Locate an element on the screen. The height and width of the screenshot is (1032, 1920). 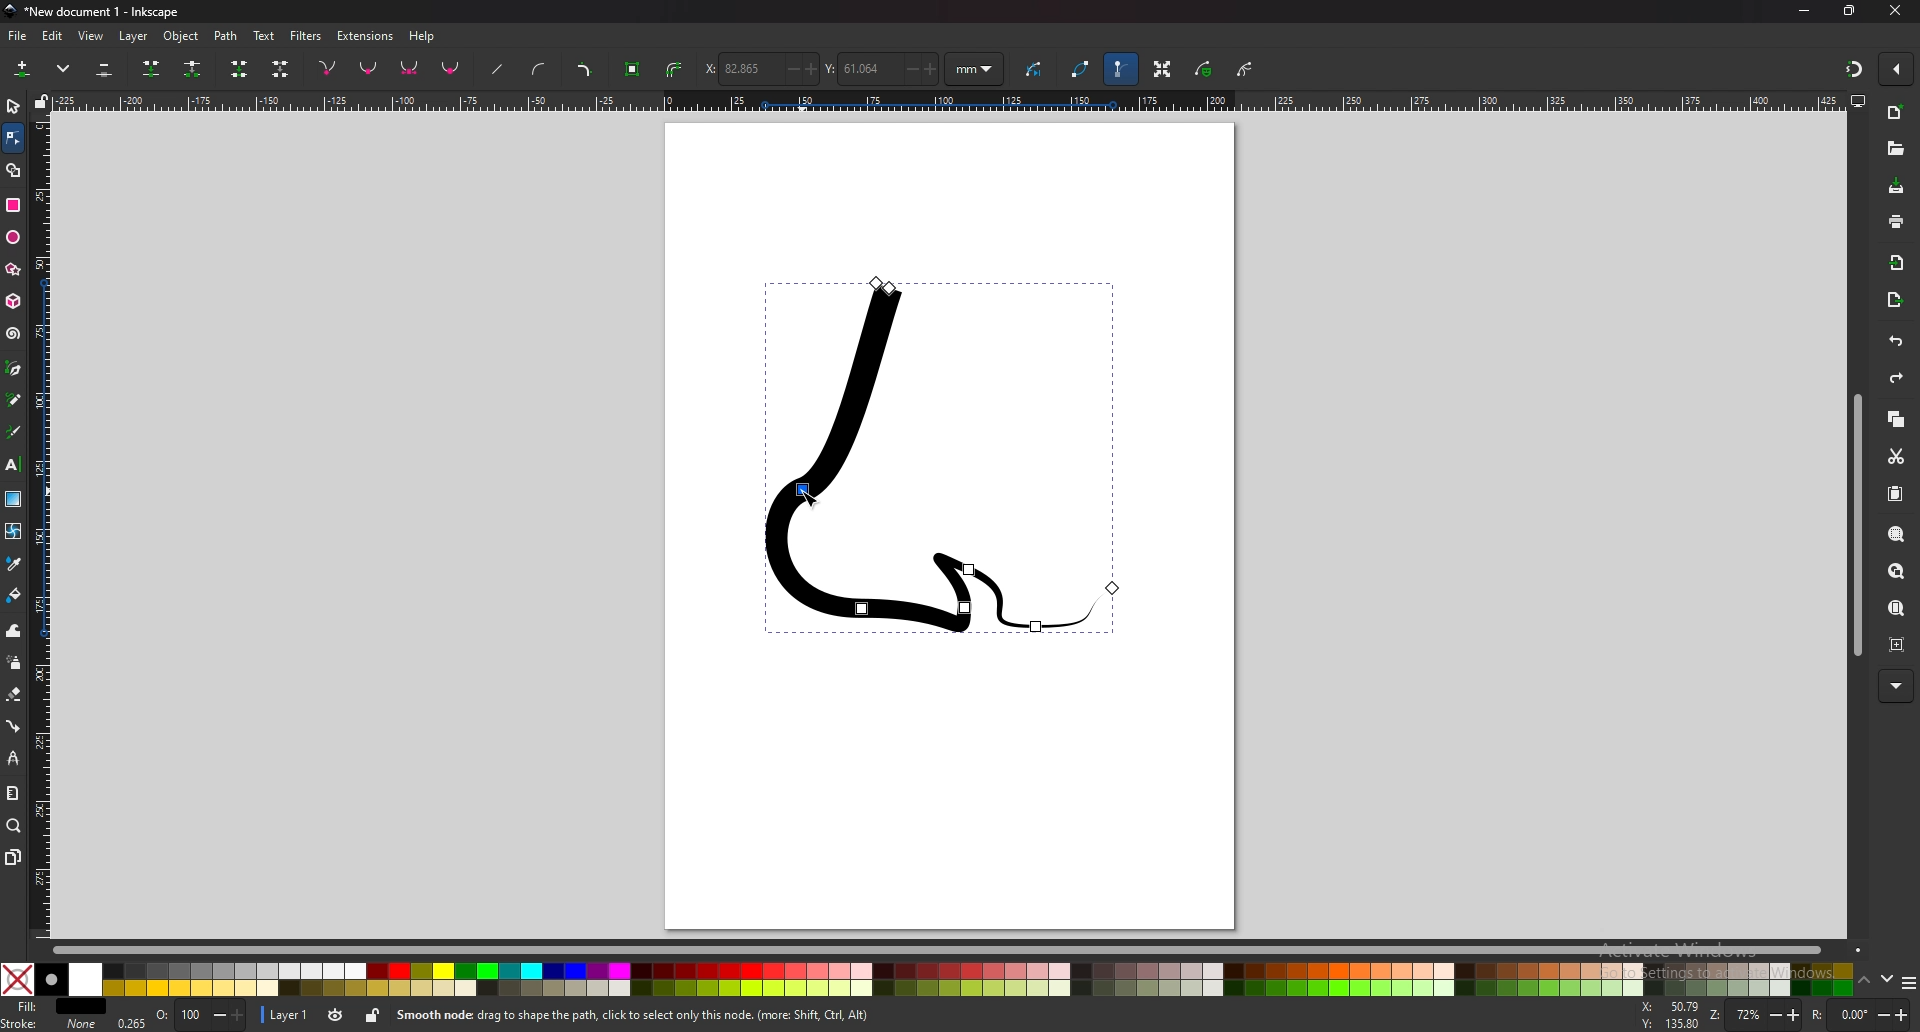
gradient is located at coordinates (13, 499).